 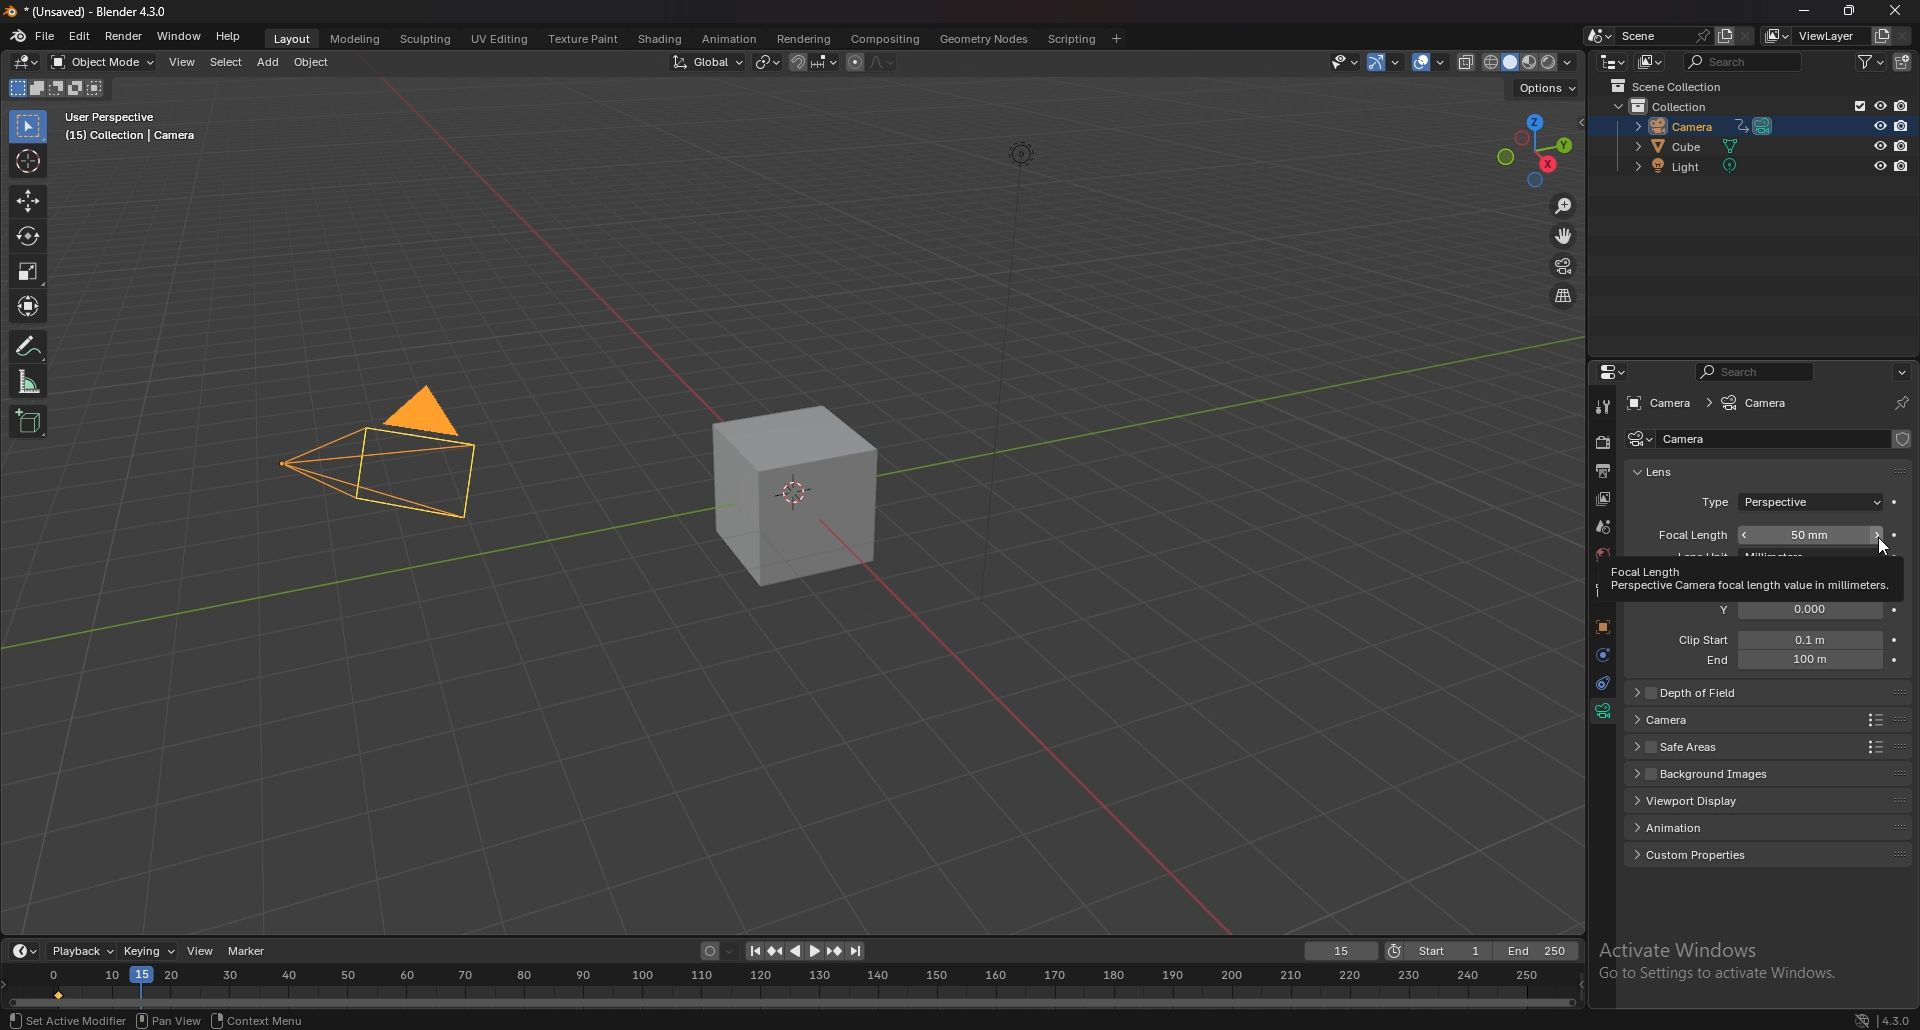 I want to click on physics, so click(x=1601, y=654).